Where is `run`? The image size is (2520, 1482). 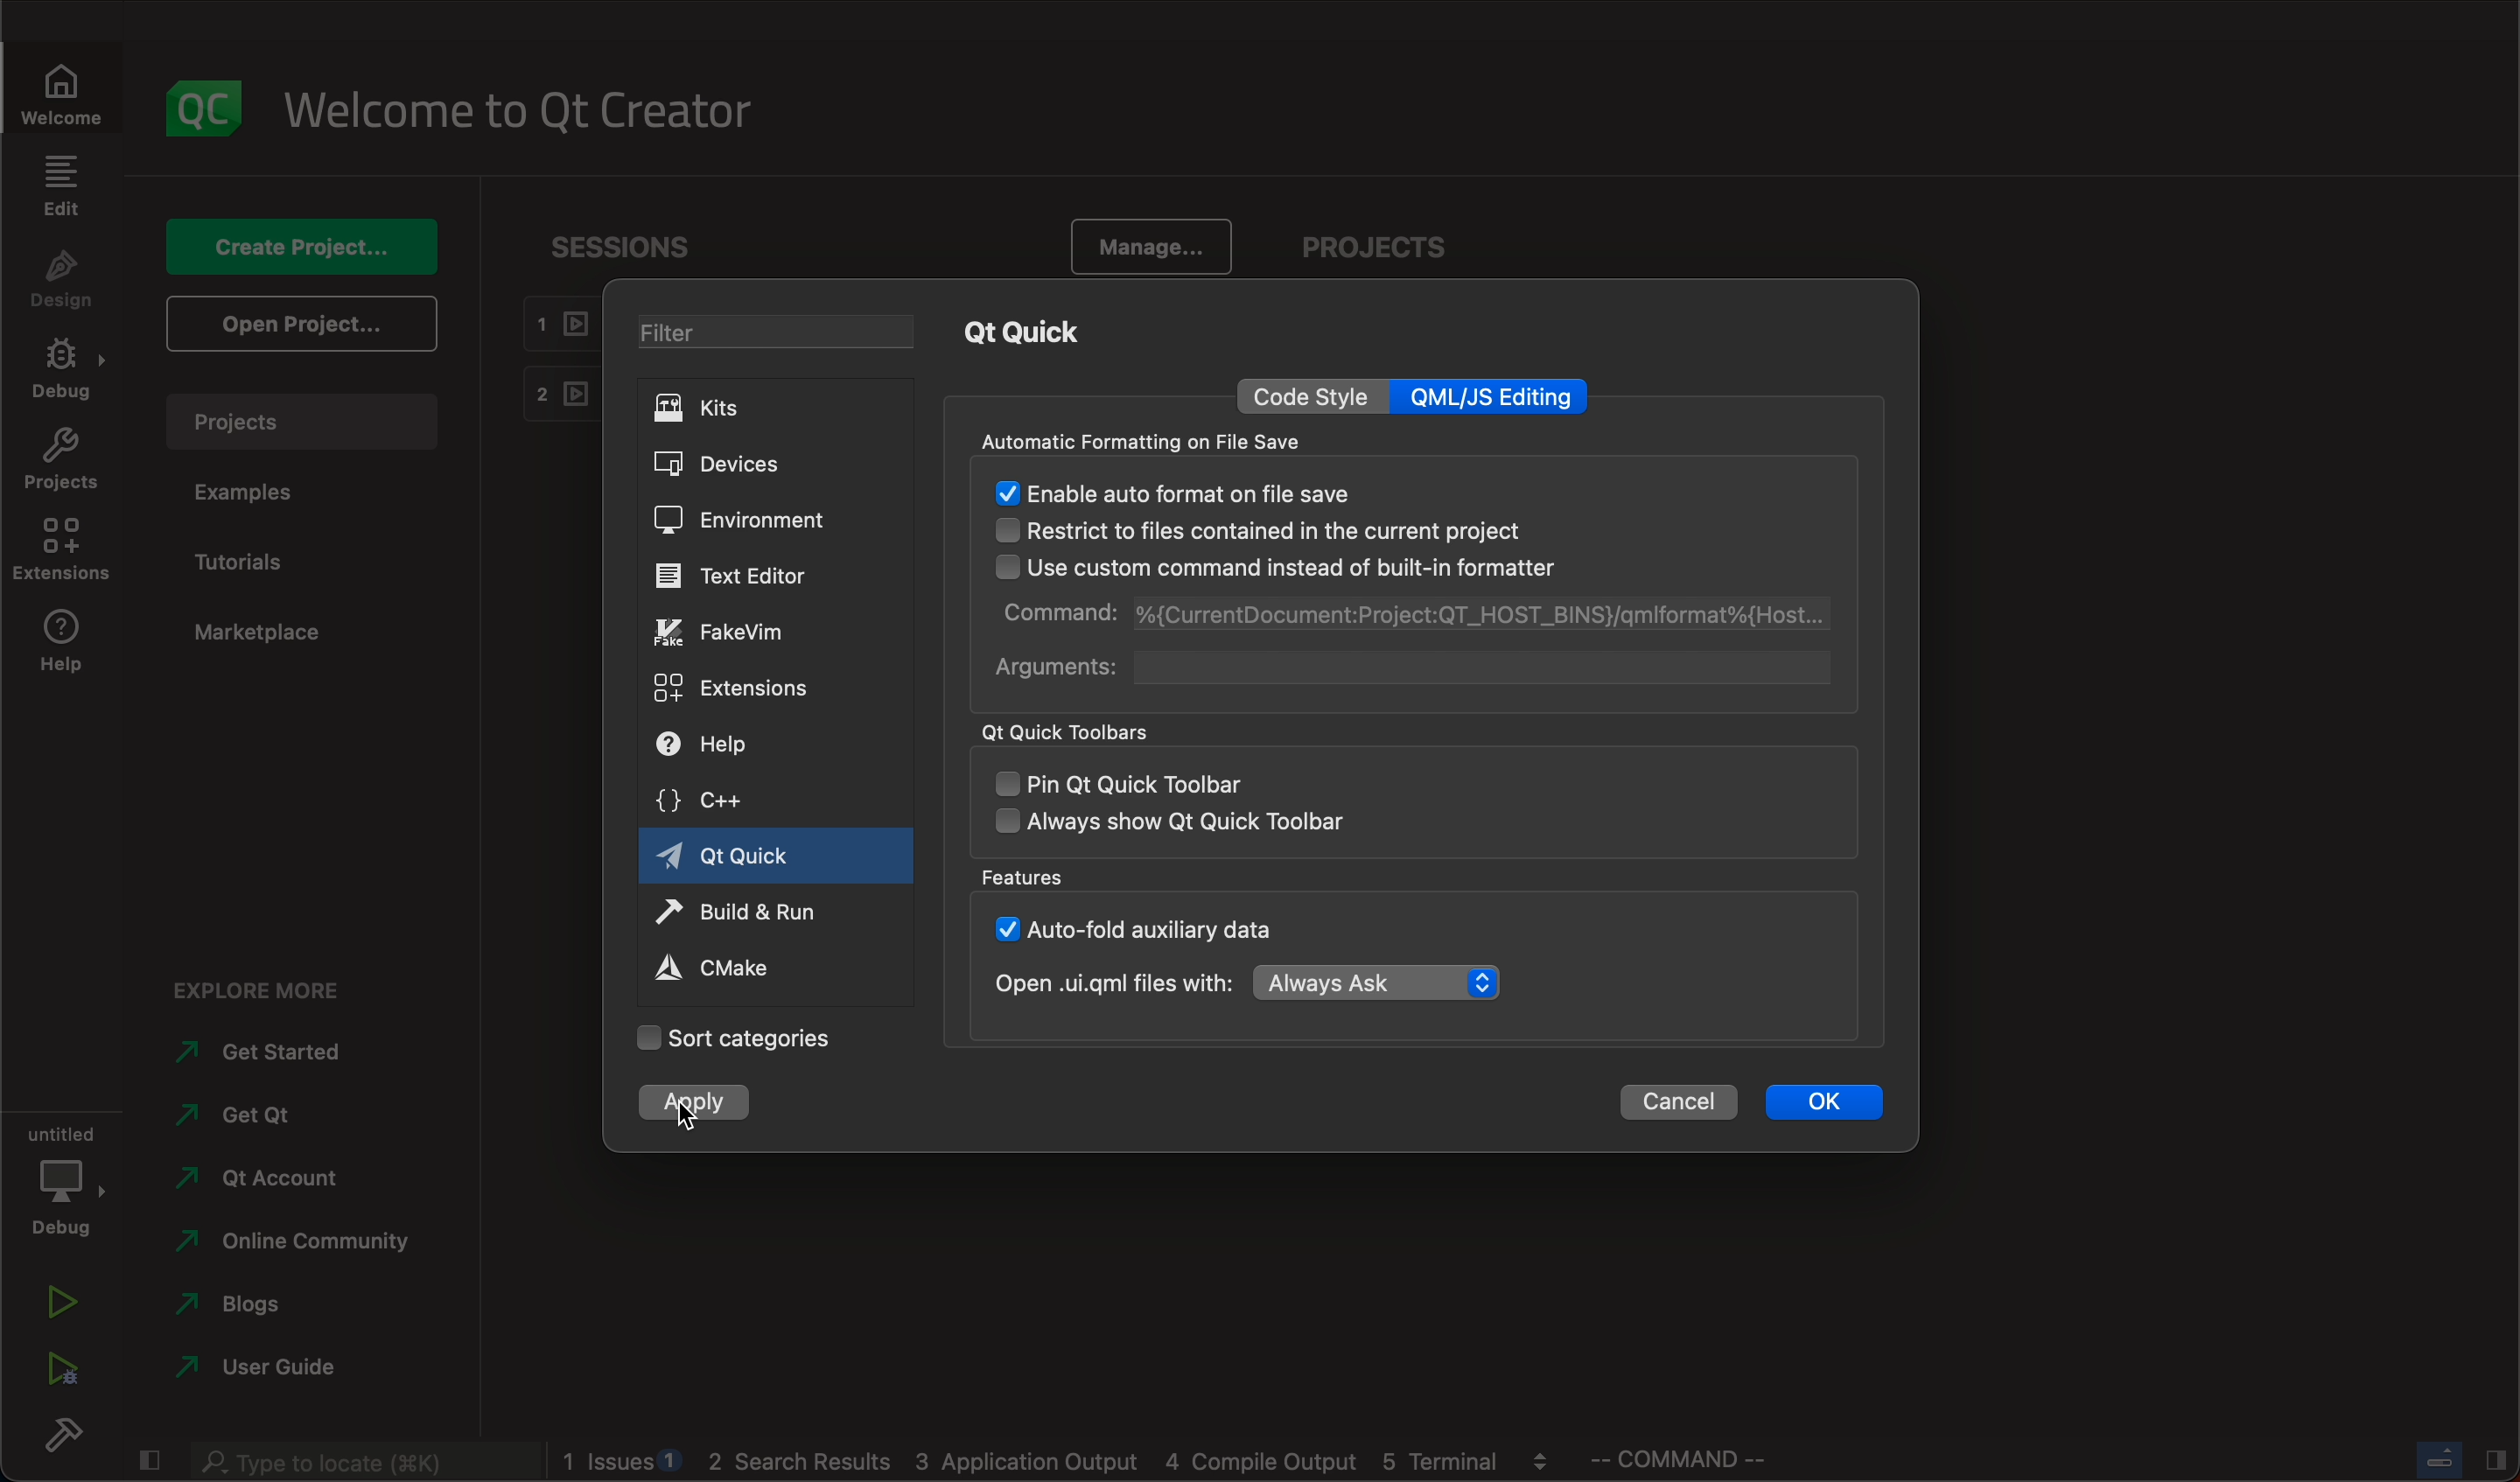 run is located at coordinates (64, 1302).